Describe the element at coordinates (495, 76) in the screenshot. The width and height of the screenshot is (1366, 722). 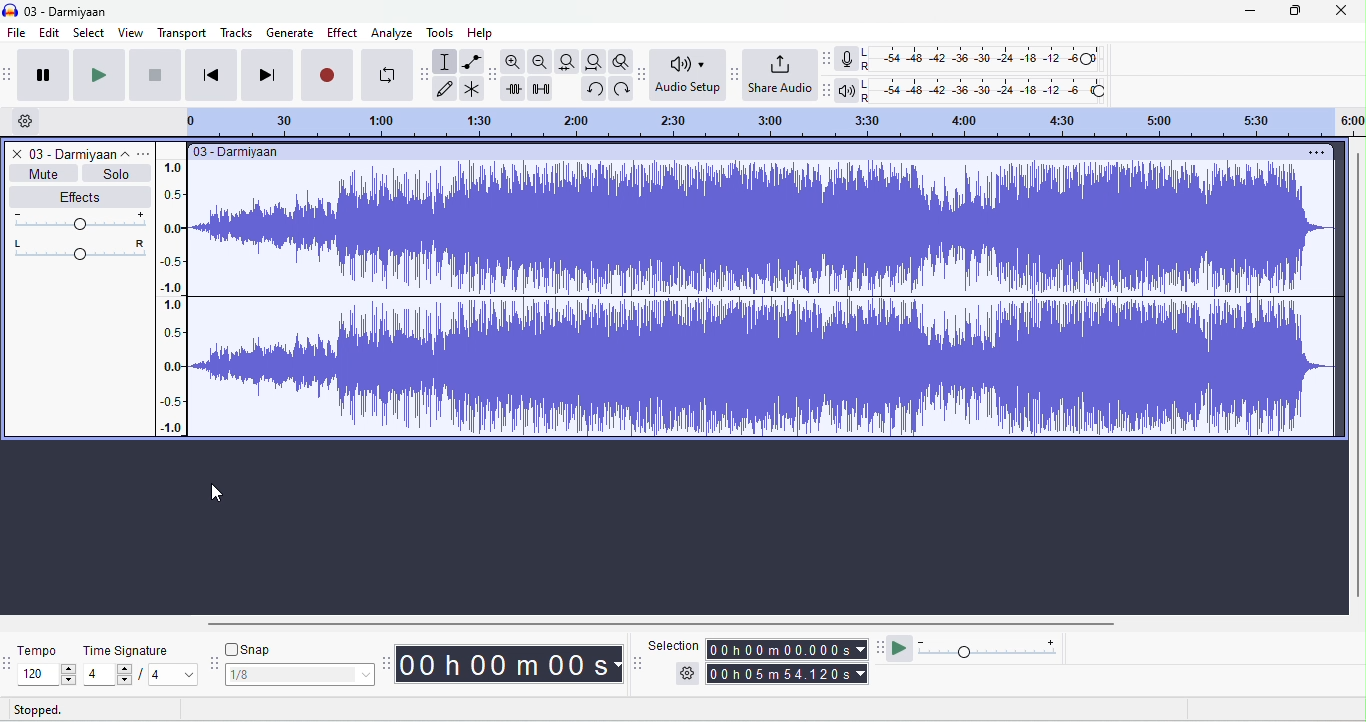
I see `audacity edit tool bar` at that location.